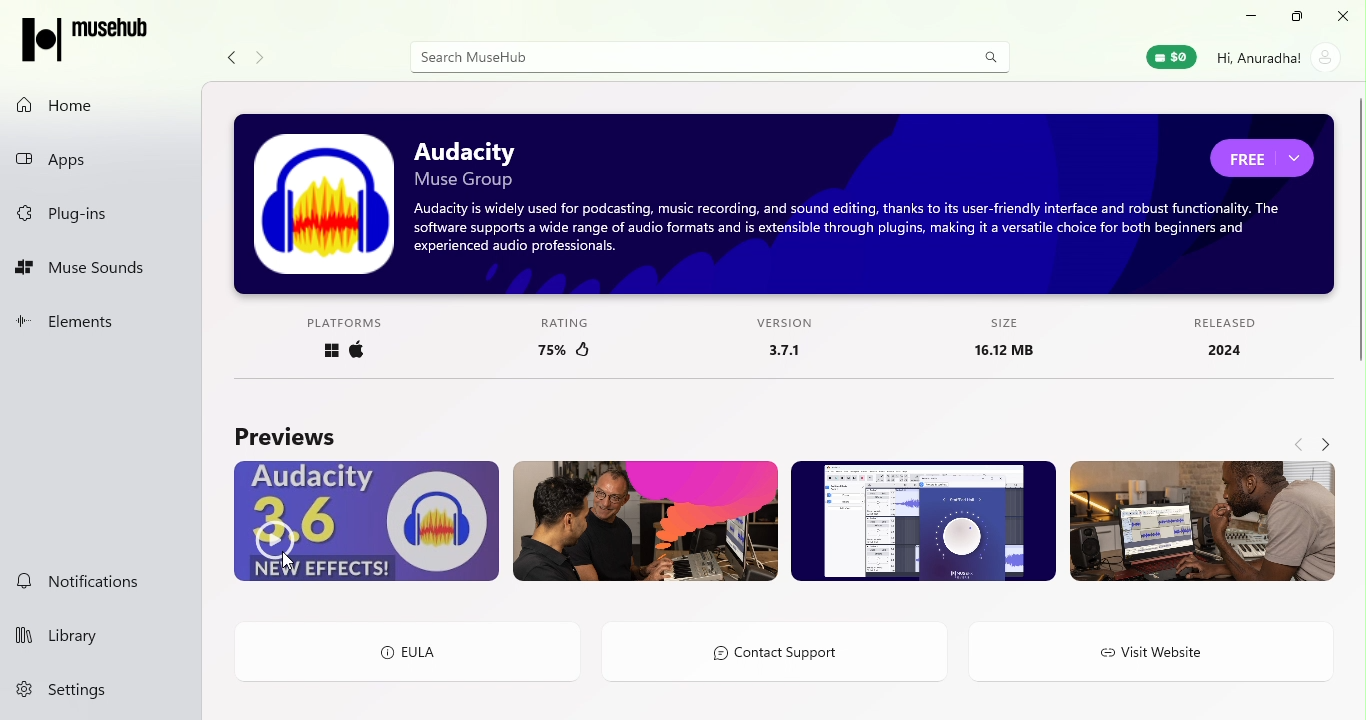  Describe the element at coordinates (782, 650) in the screenshot. I see `Contact support` at that location.